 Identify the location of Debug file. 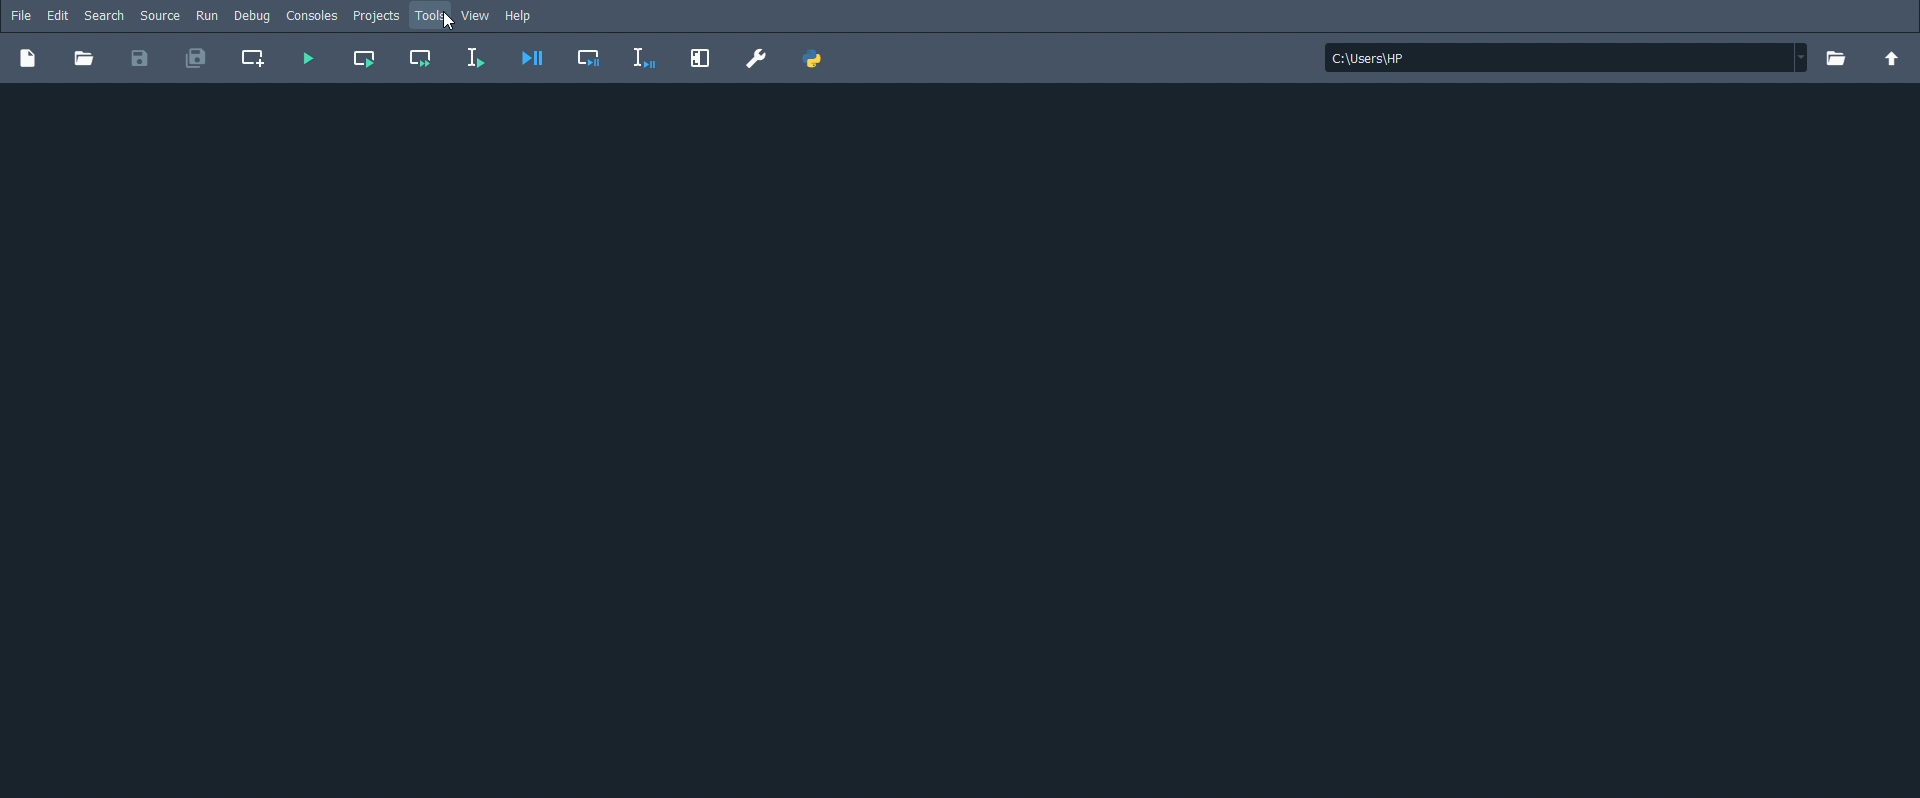
(535, 59).